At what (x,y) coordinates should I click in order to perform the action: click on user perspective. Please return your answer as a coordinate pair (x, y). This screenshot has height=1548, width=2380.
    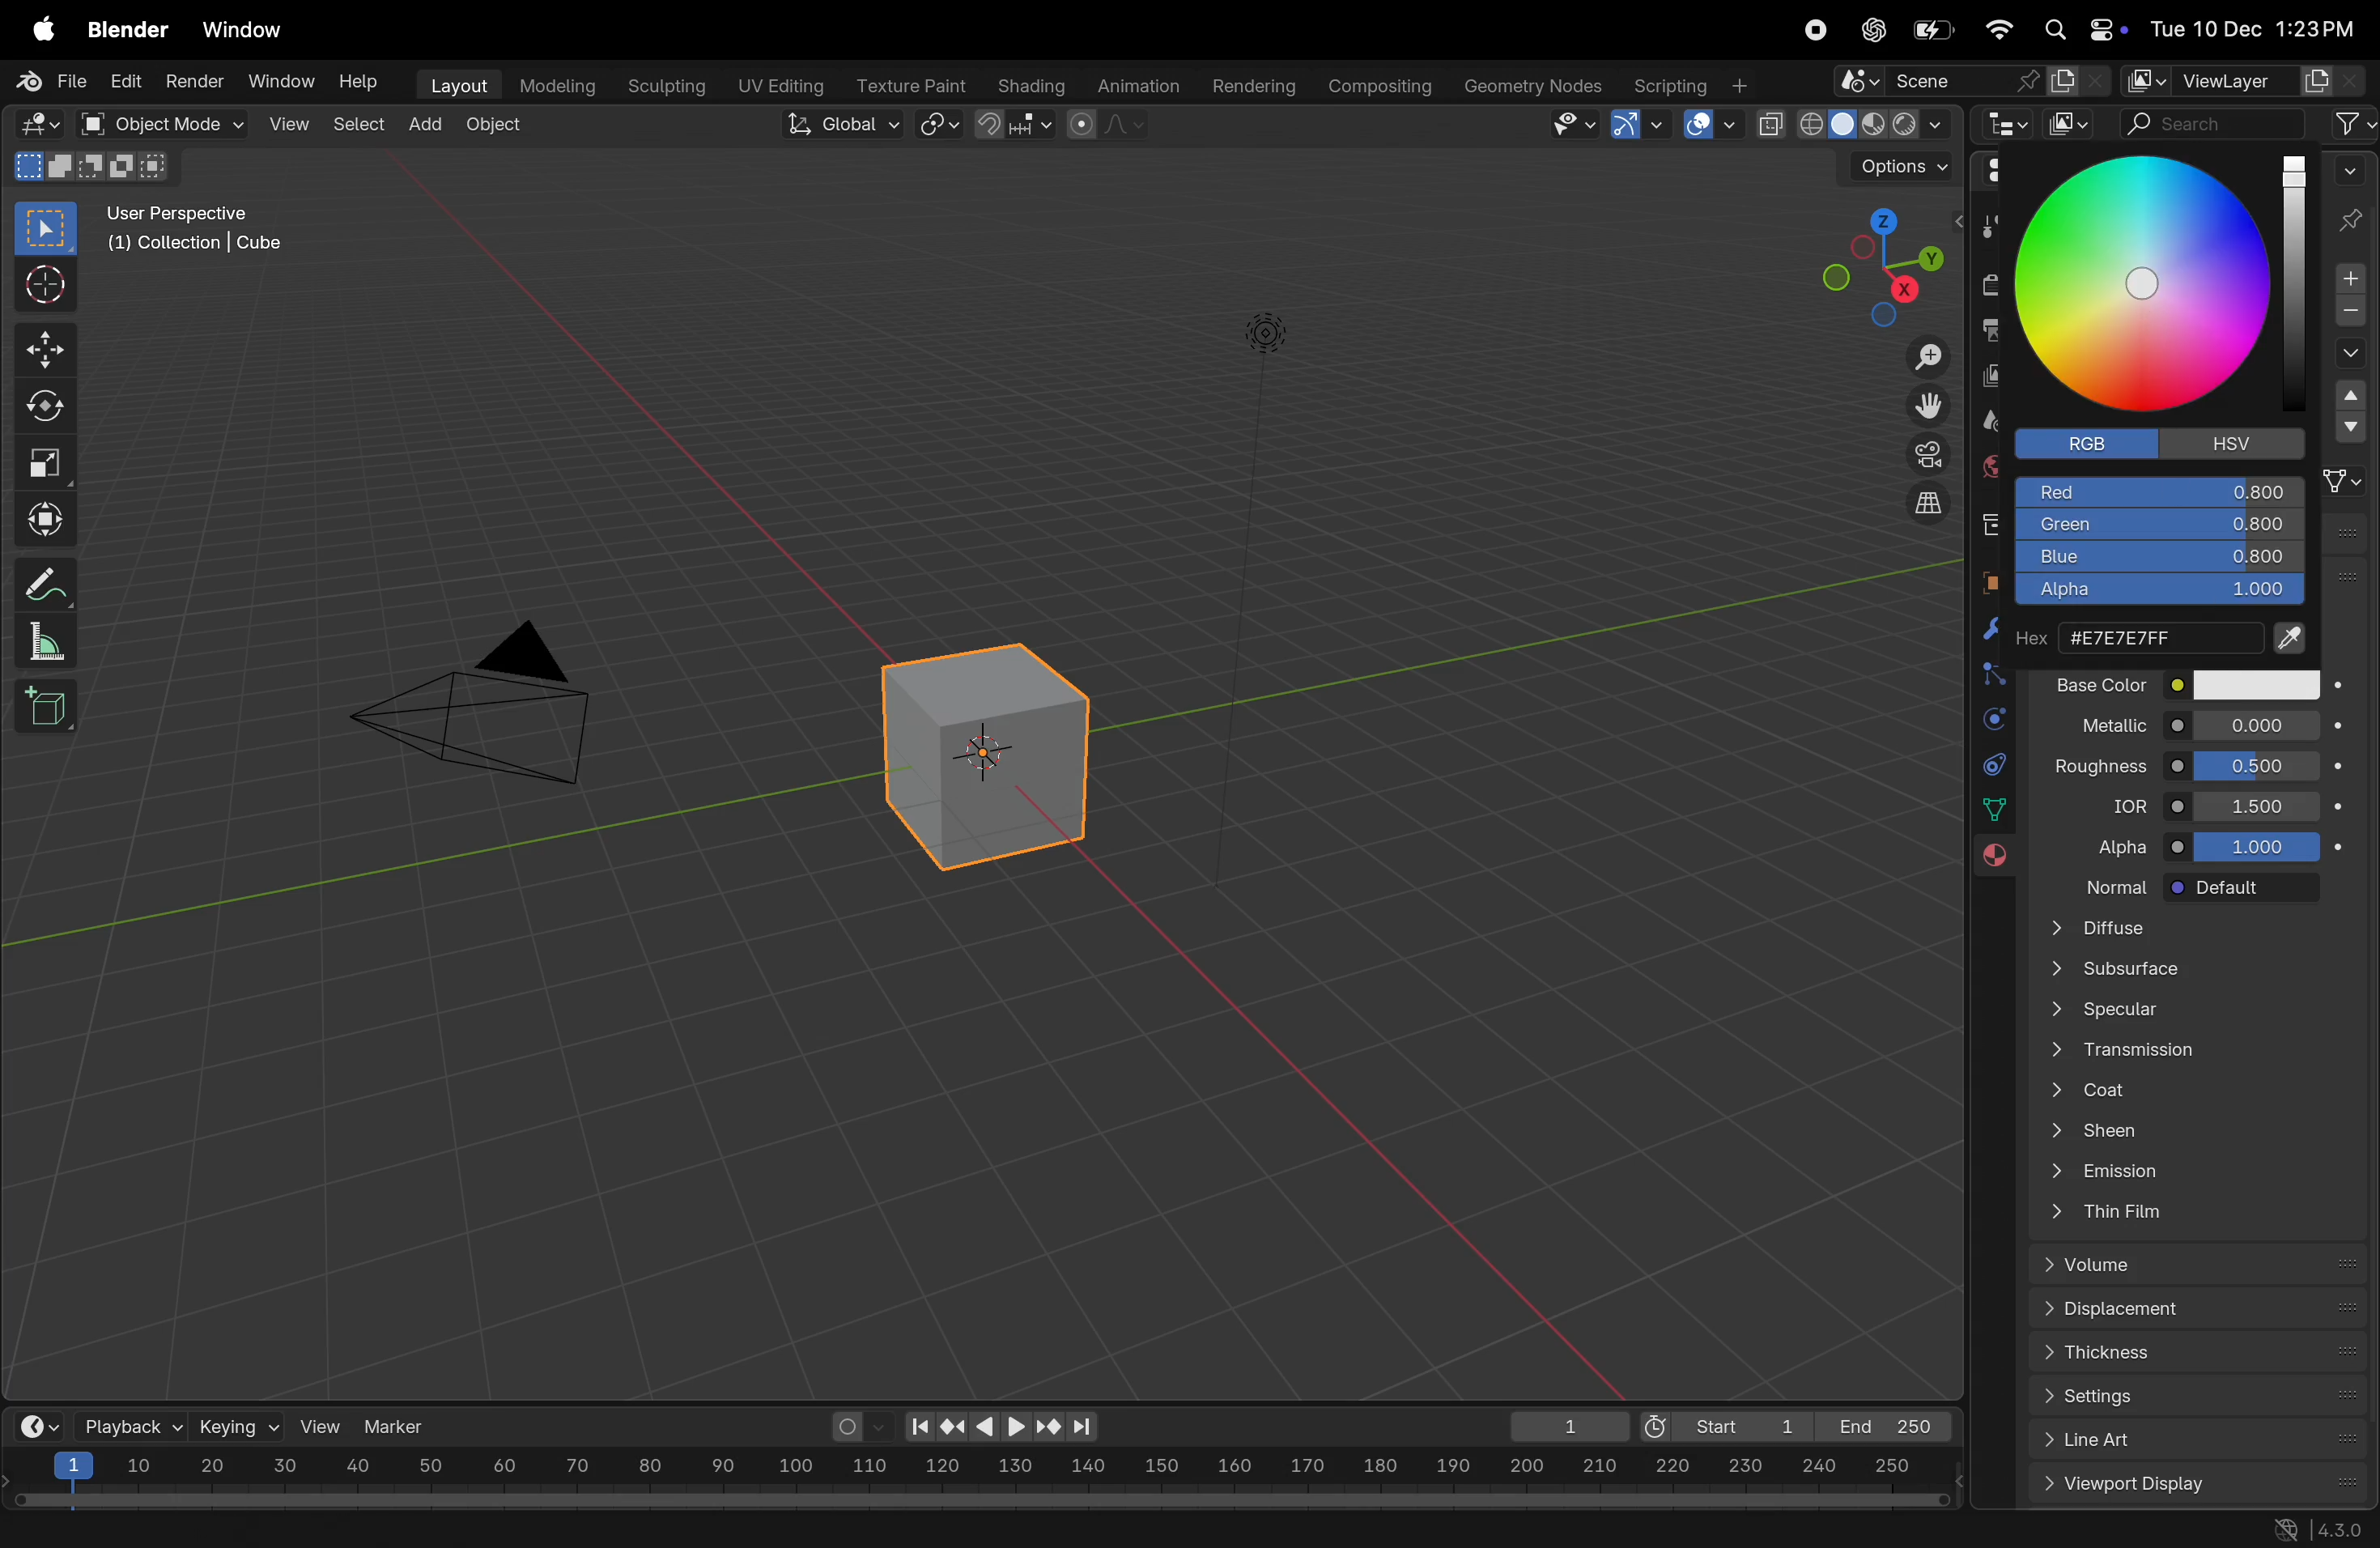
    Looking at the image, I should click on (207, 228).